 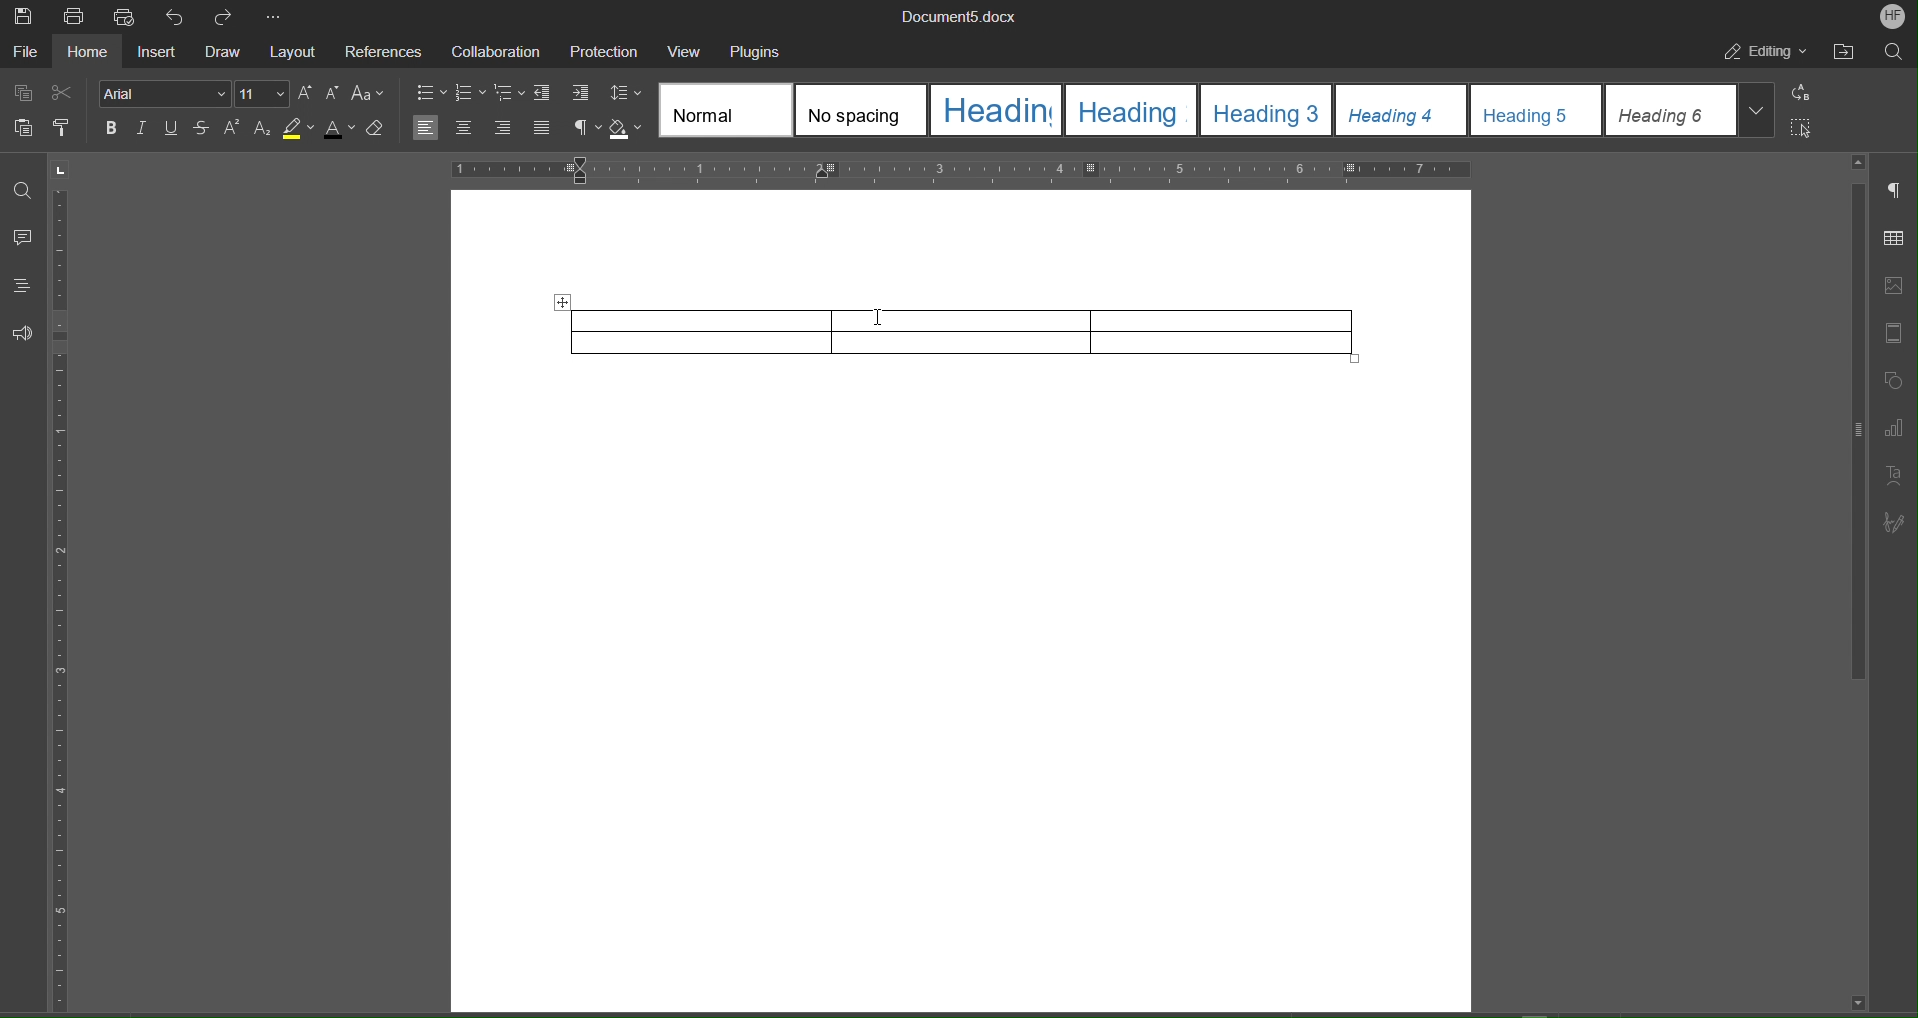 I want to click on numbering, so click(x=470, y=95).